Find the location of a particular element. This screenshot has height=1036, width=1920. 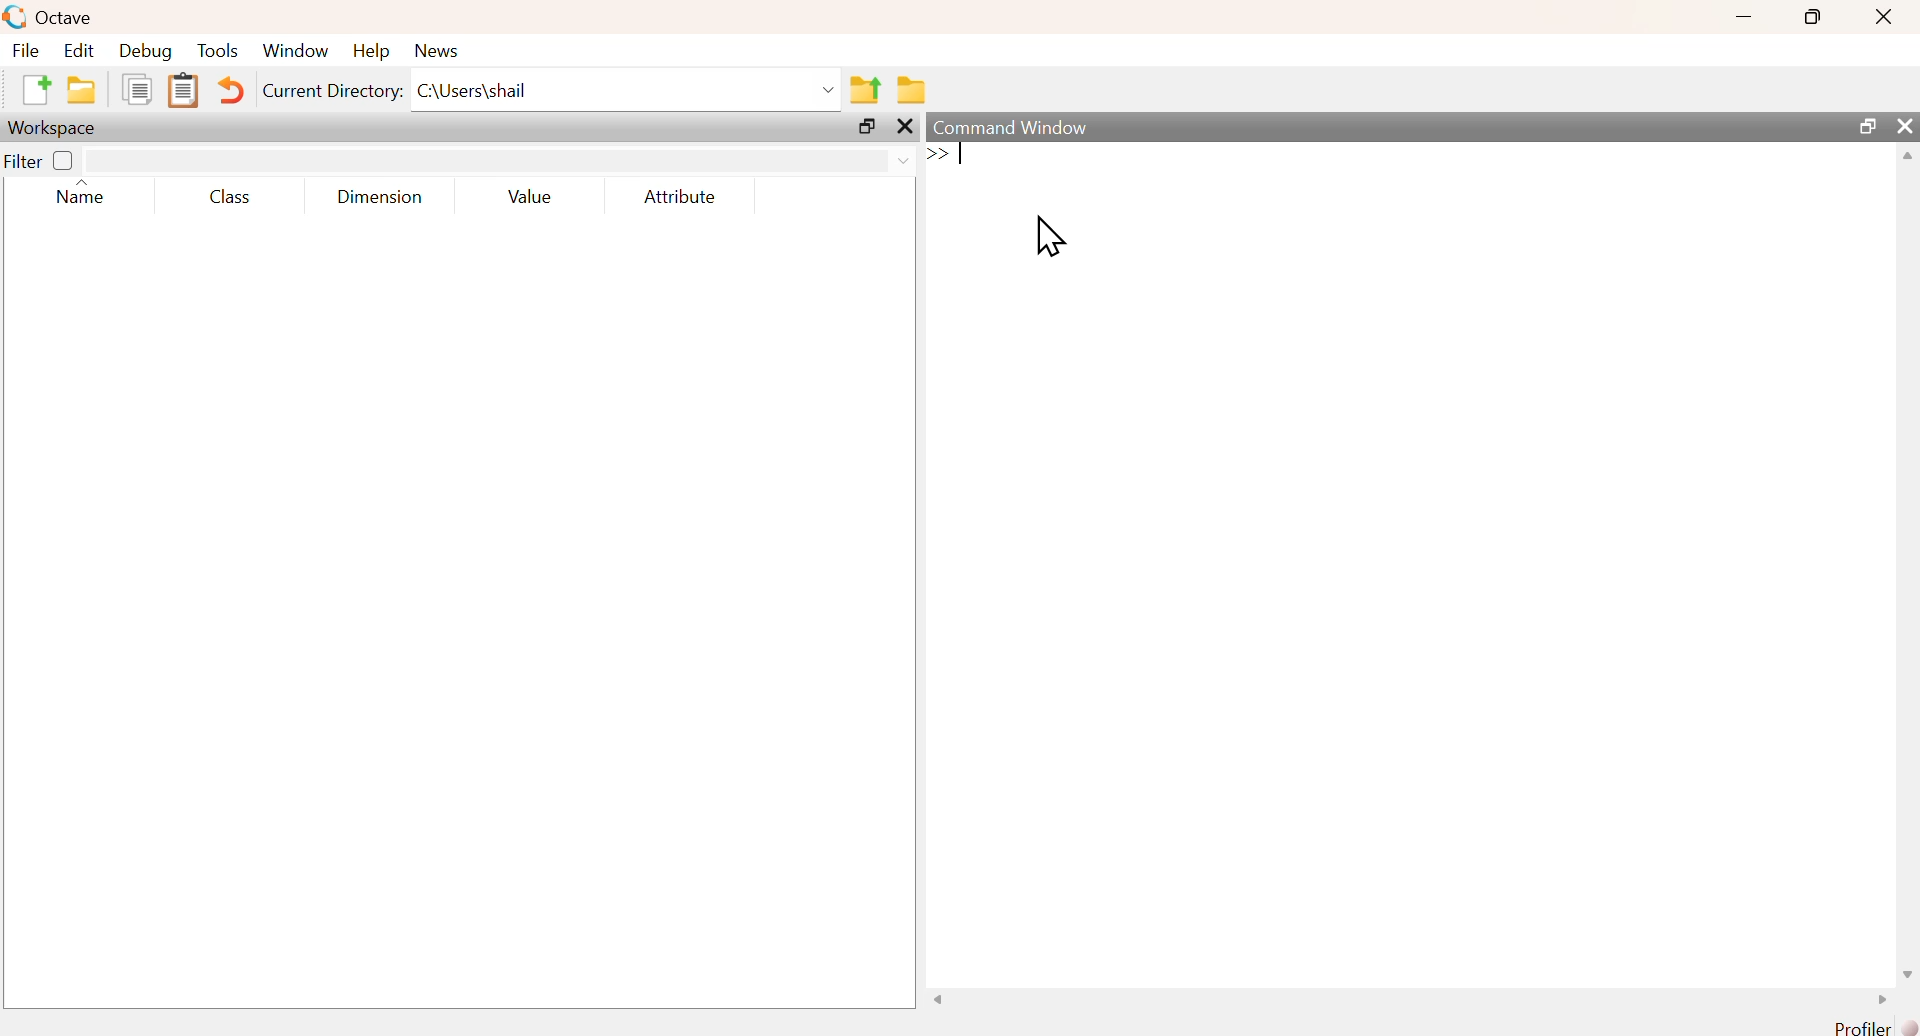

Name is located at coordinates (79, 192).